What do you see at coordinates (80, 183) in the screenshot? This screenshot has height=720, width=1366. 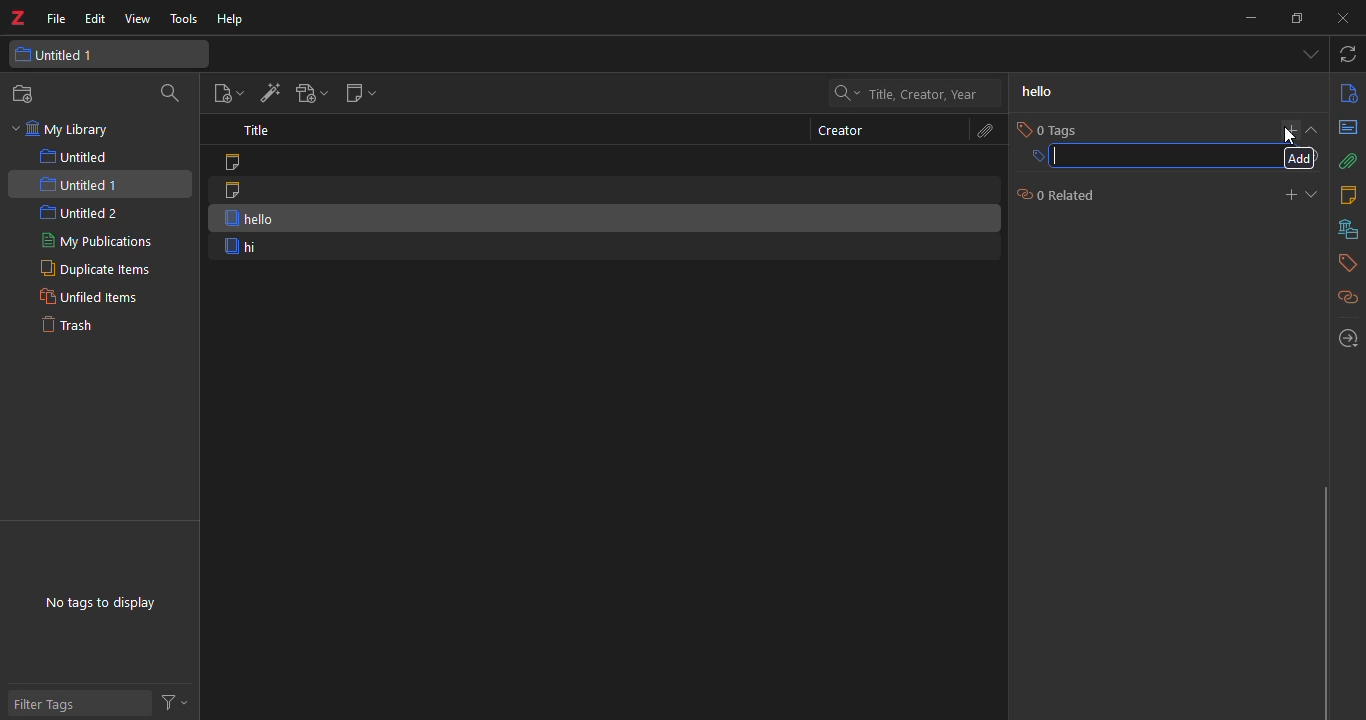 I see `untitled 1` at bounding box center [80, 183].